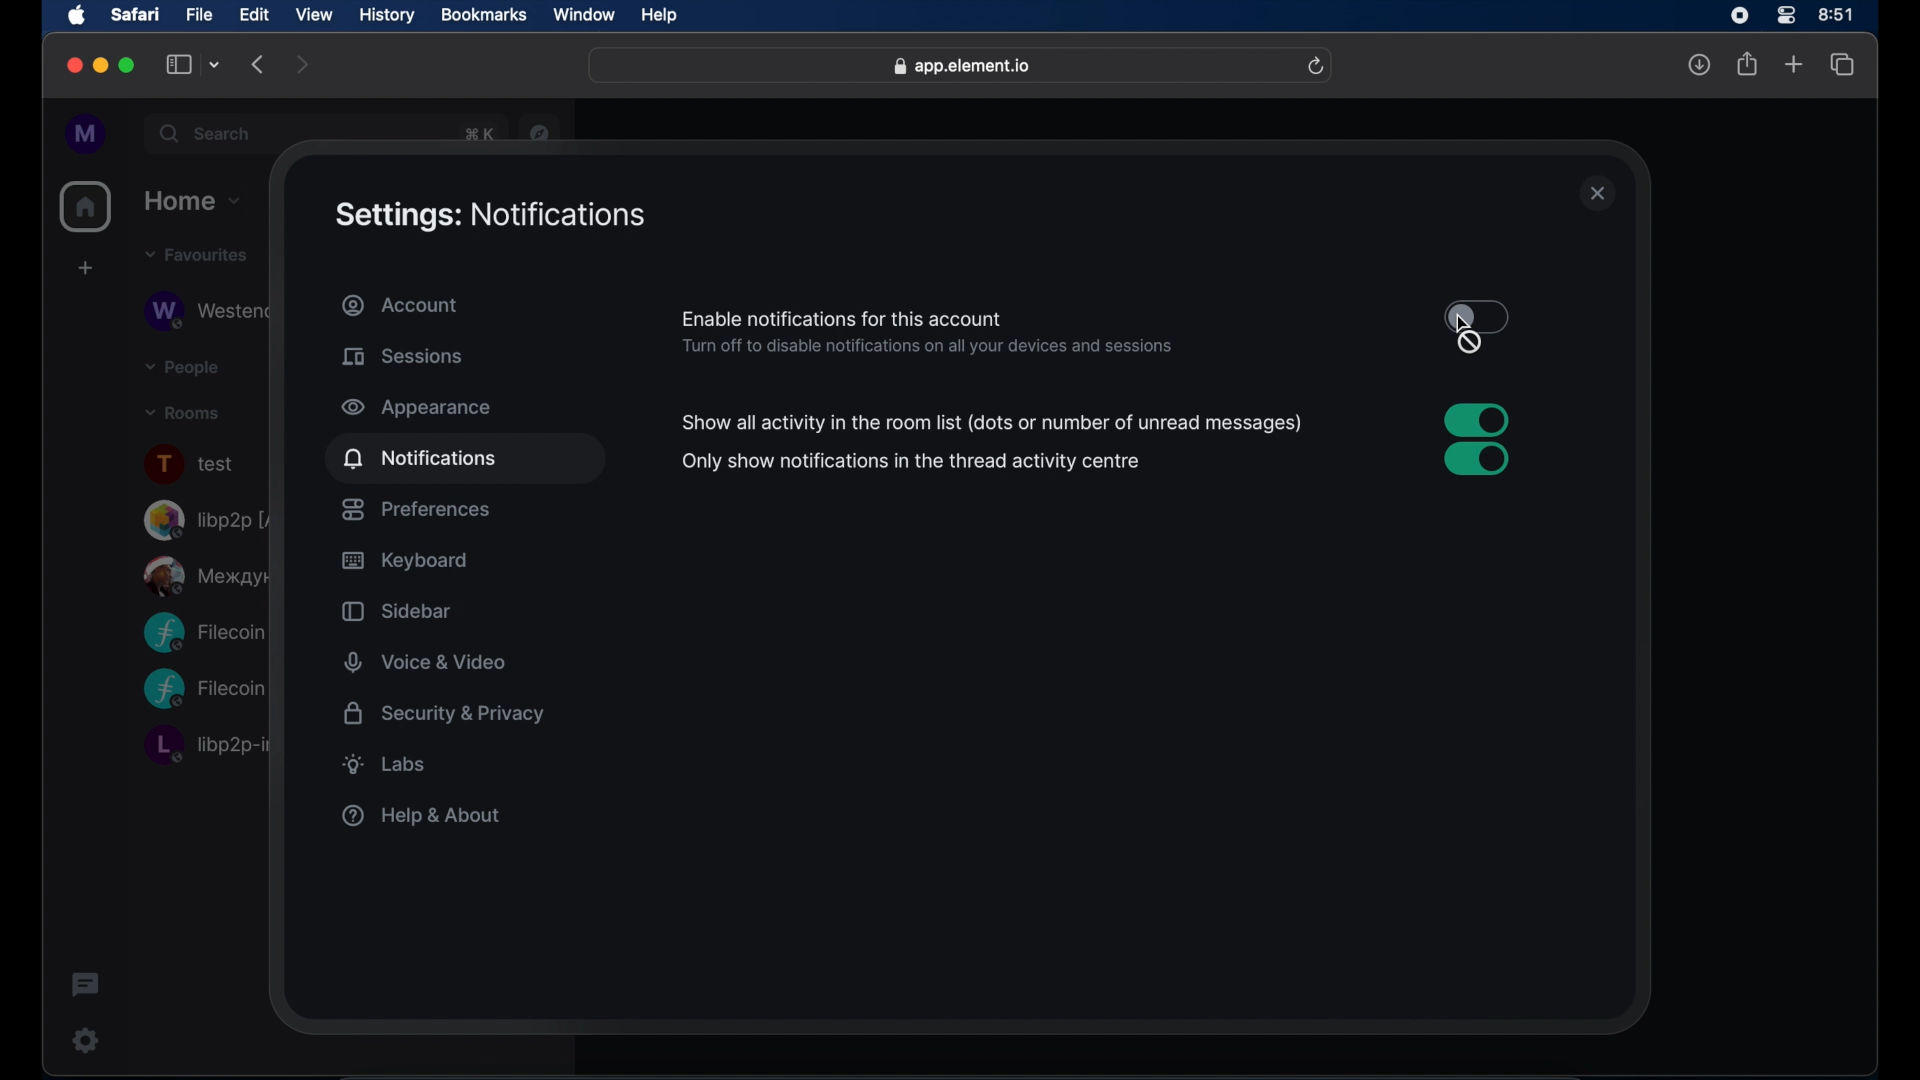 Image resolution: width=1920 pixels, height=1080 pixels. Describe the element at coordinates (1794, 64) in the screenshot. I see `new tab` at that location.